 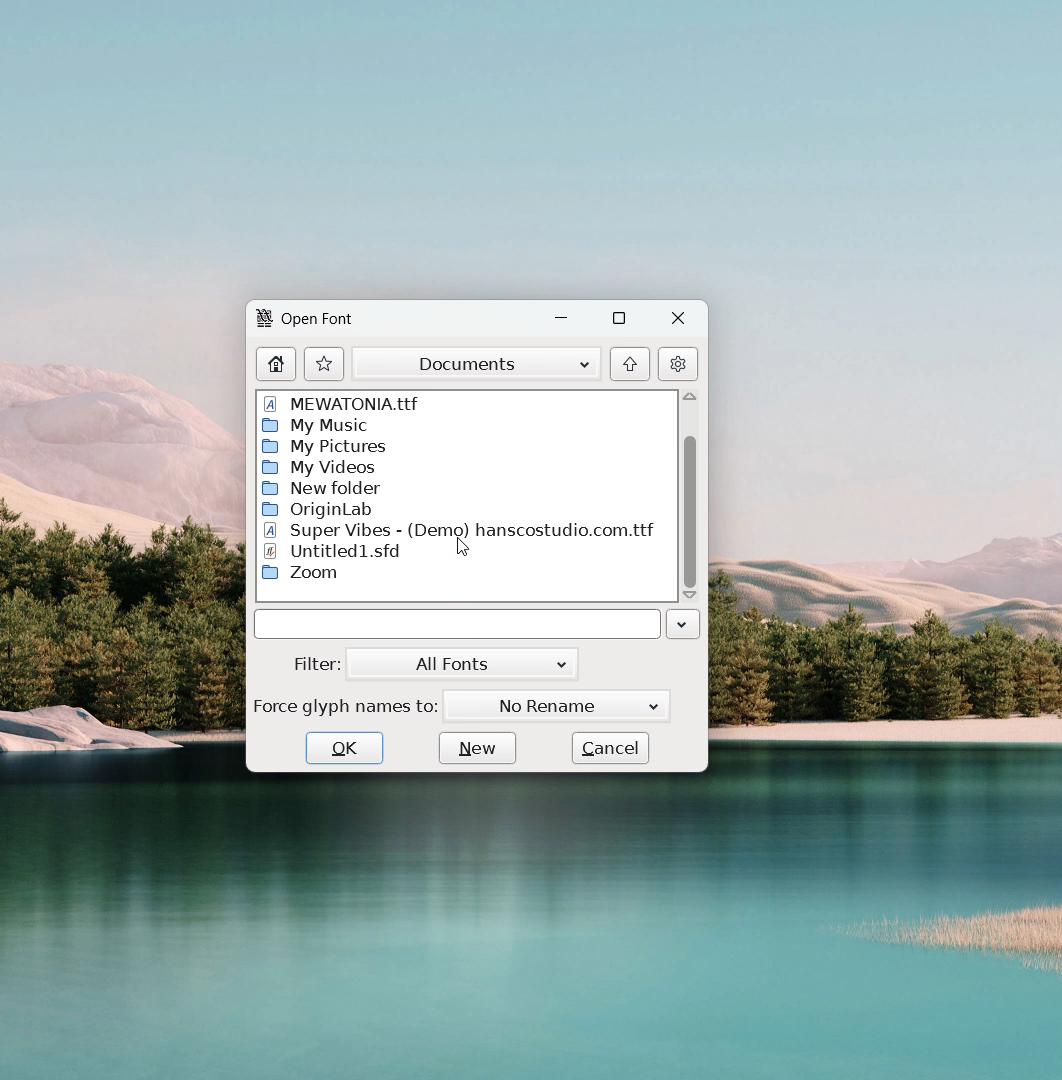 What do you see at coordinates (691, 510) in the screenshot?
I see `scrollbar` at bounding box center [691, 510].